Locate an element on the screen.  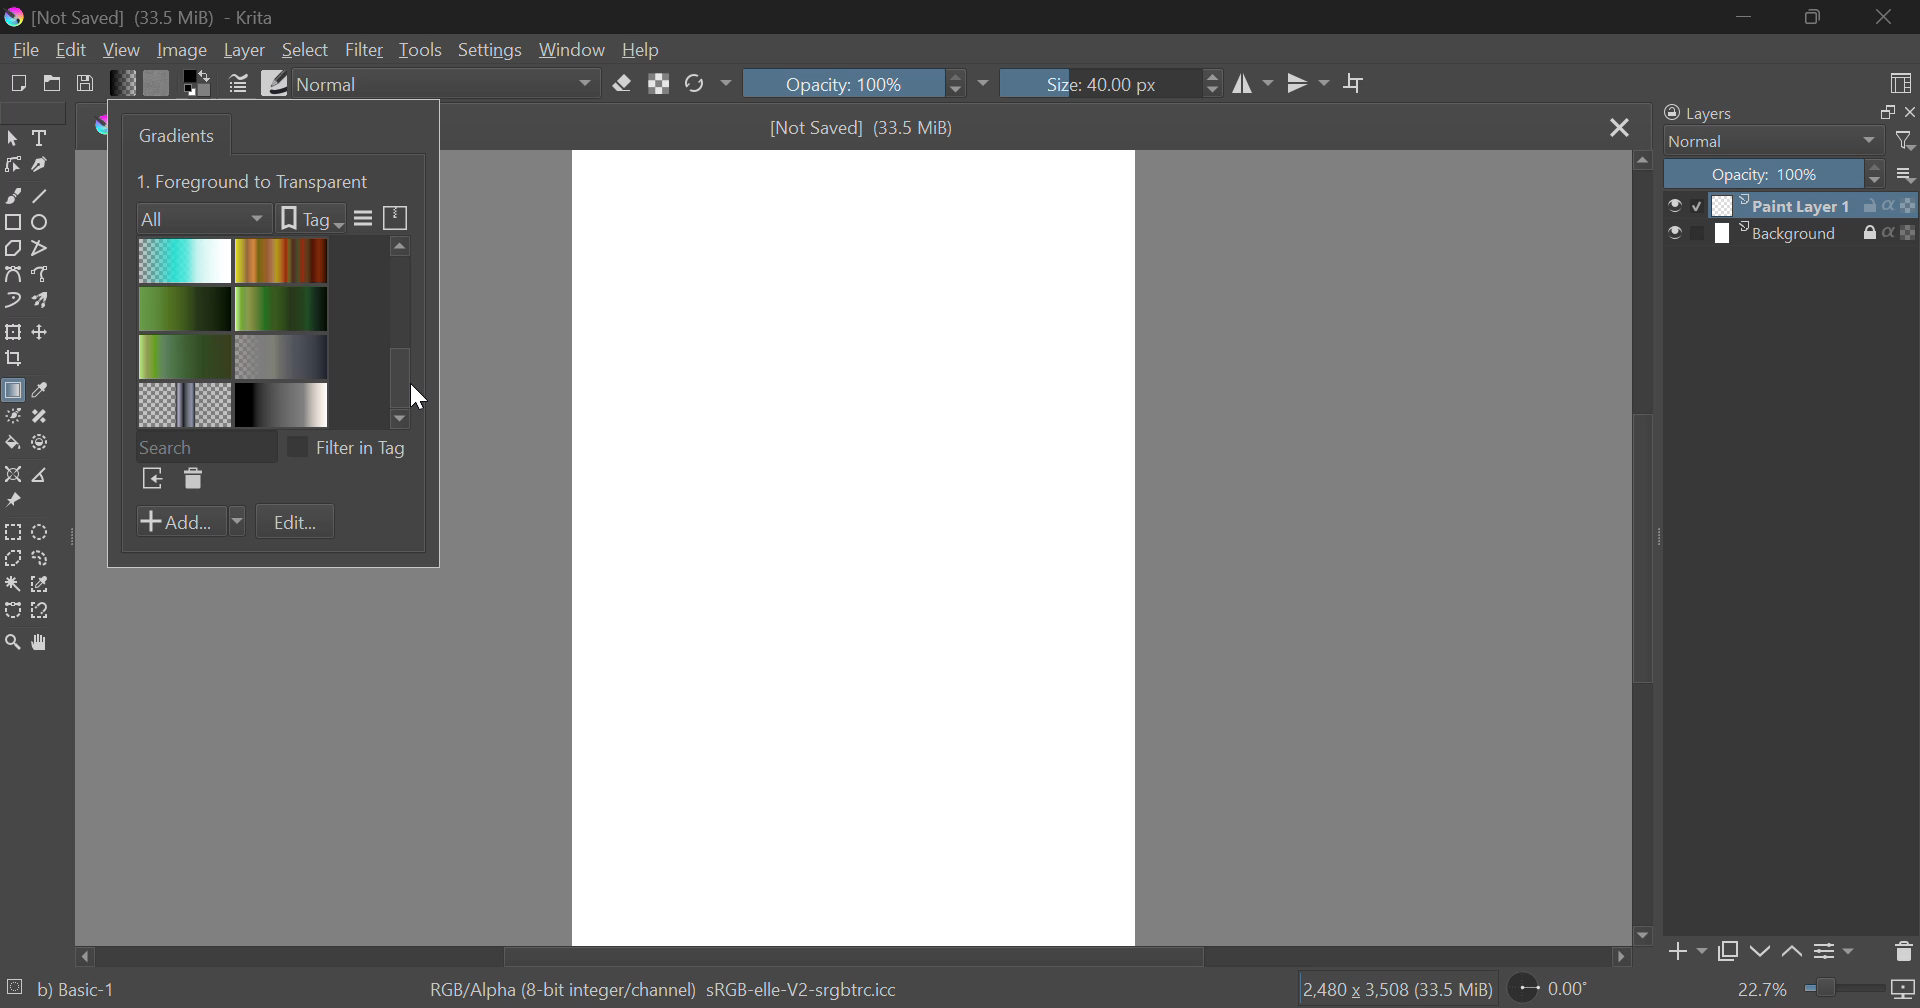
Measurement is located at coordinates (41, 476).